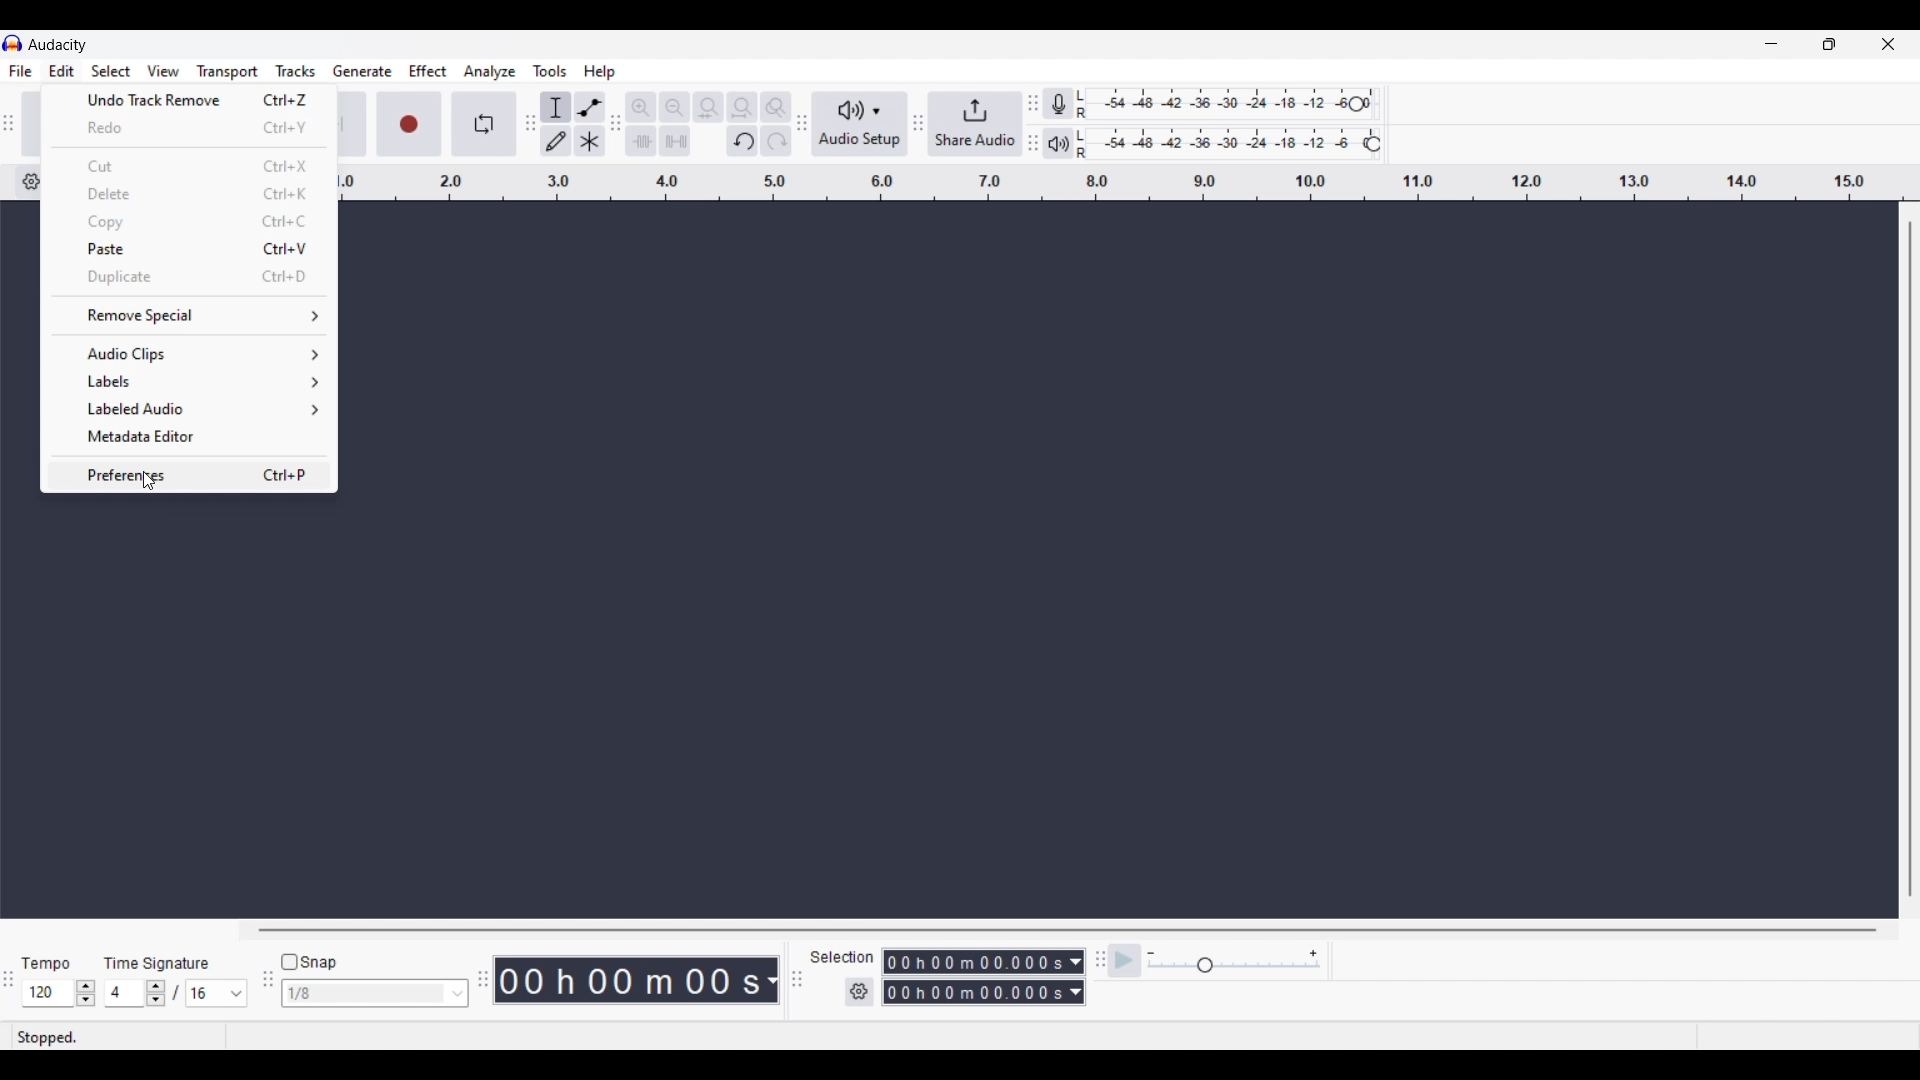 This screenshot has width=1920, height=1080. Describe the element at coordinates (1234, 967) in the screenshot. I see `Slider to change playback speed` at that location.